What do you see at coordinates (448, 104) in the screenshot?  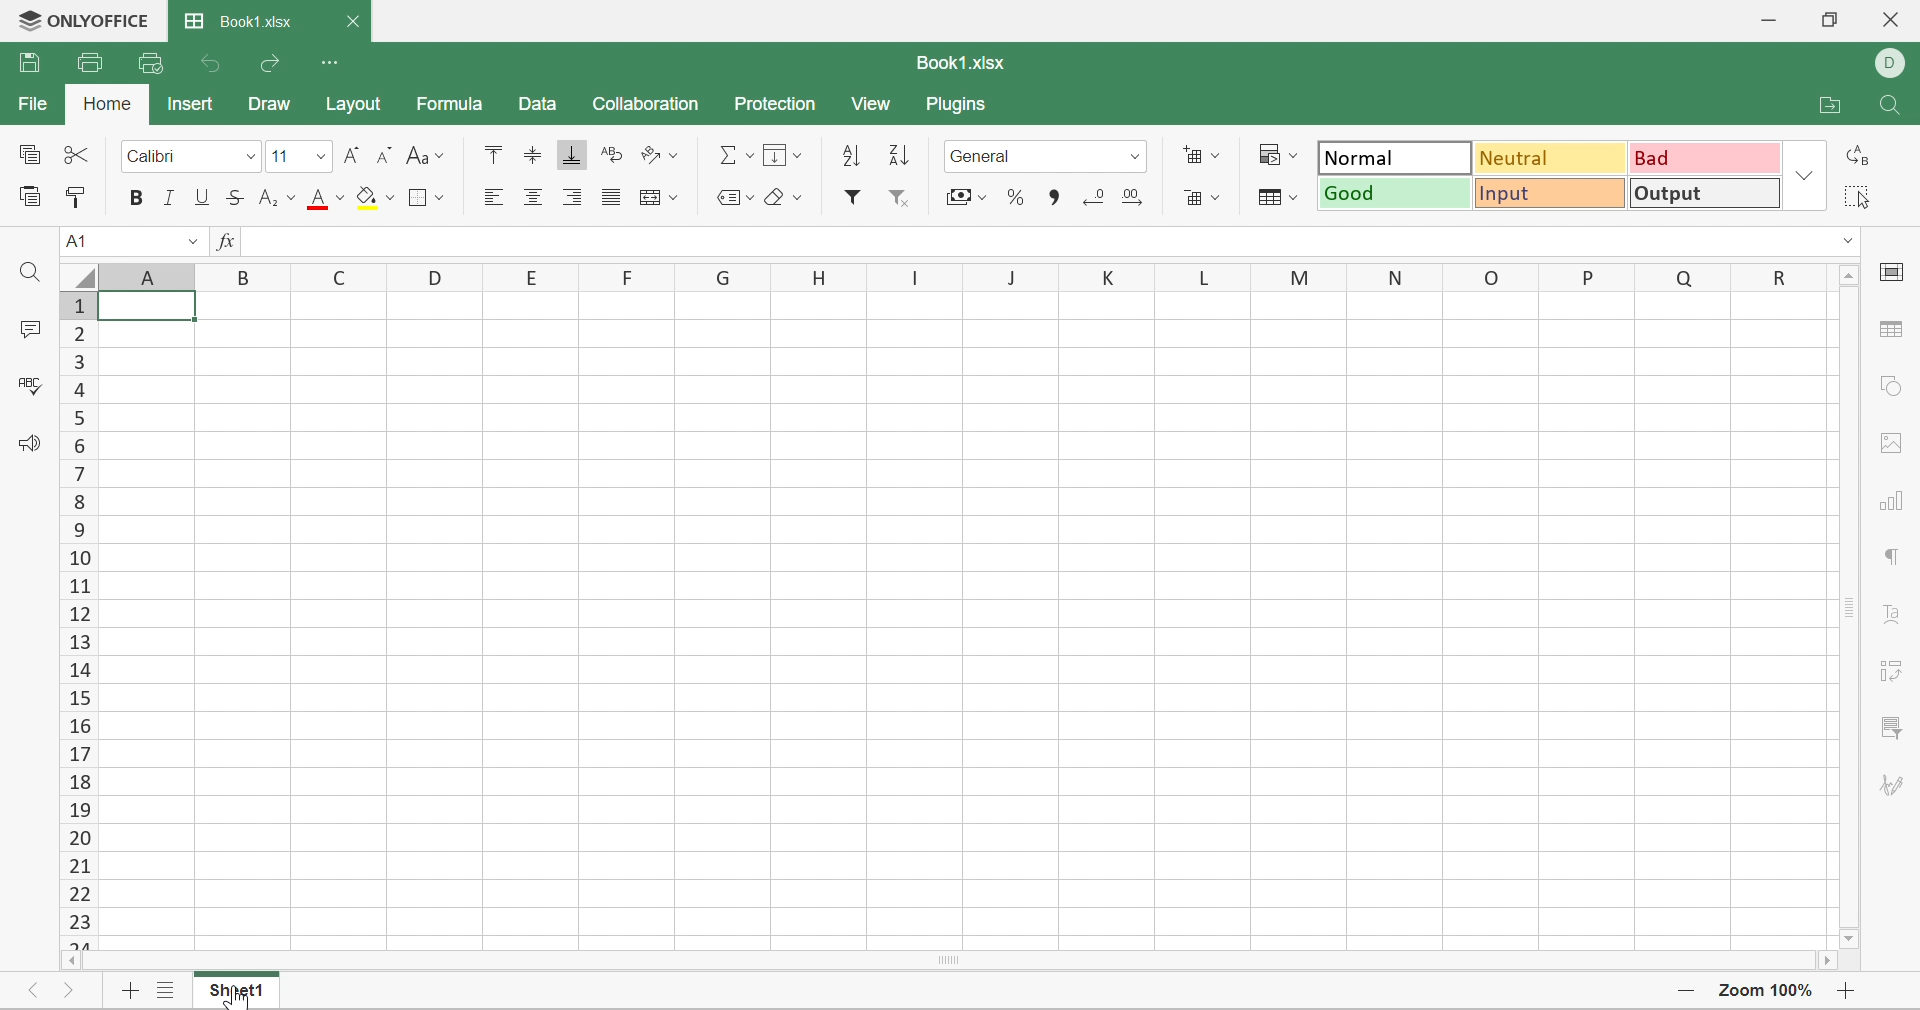 I see `Formula` at bounding box center [448, 104].